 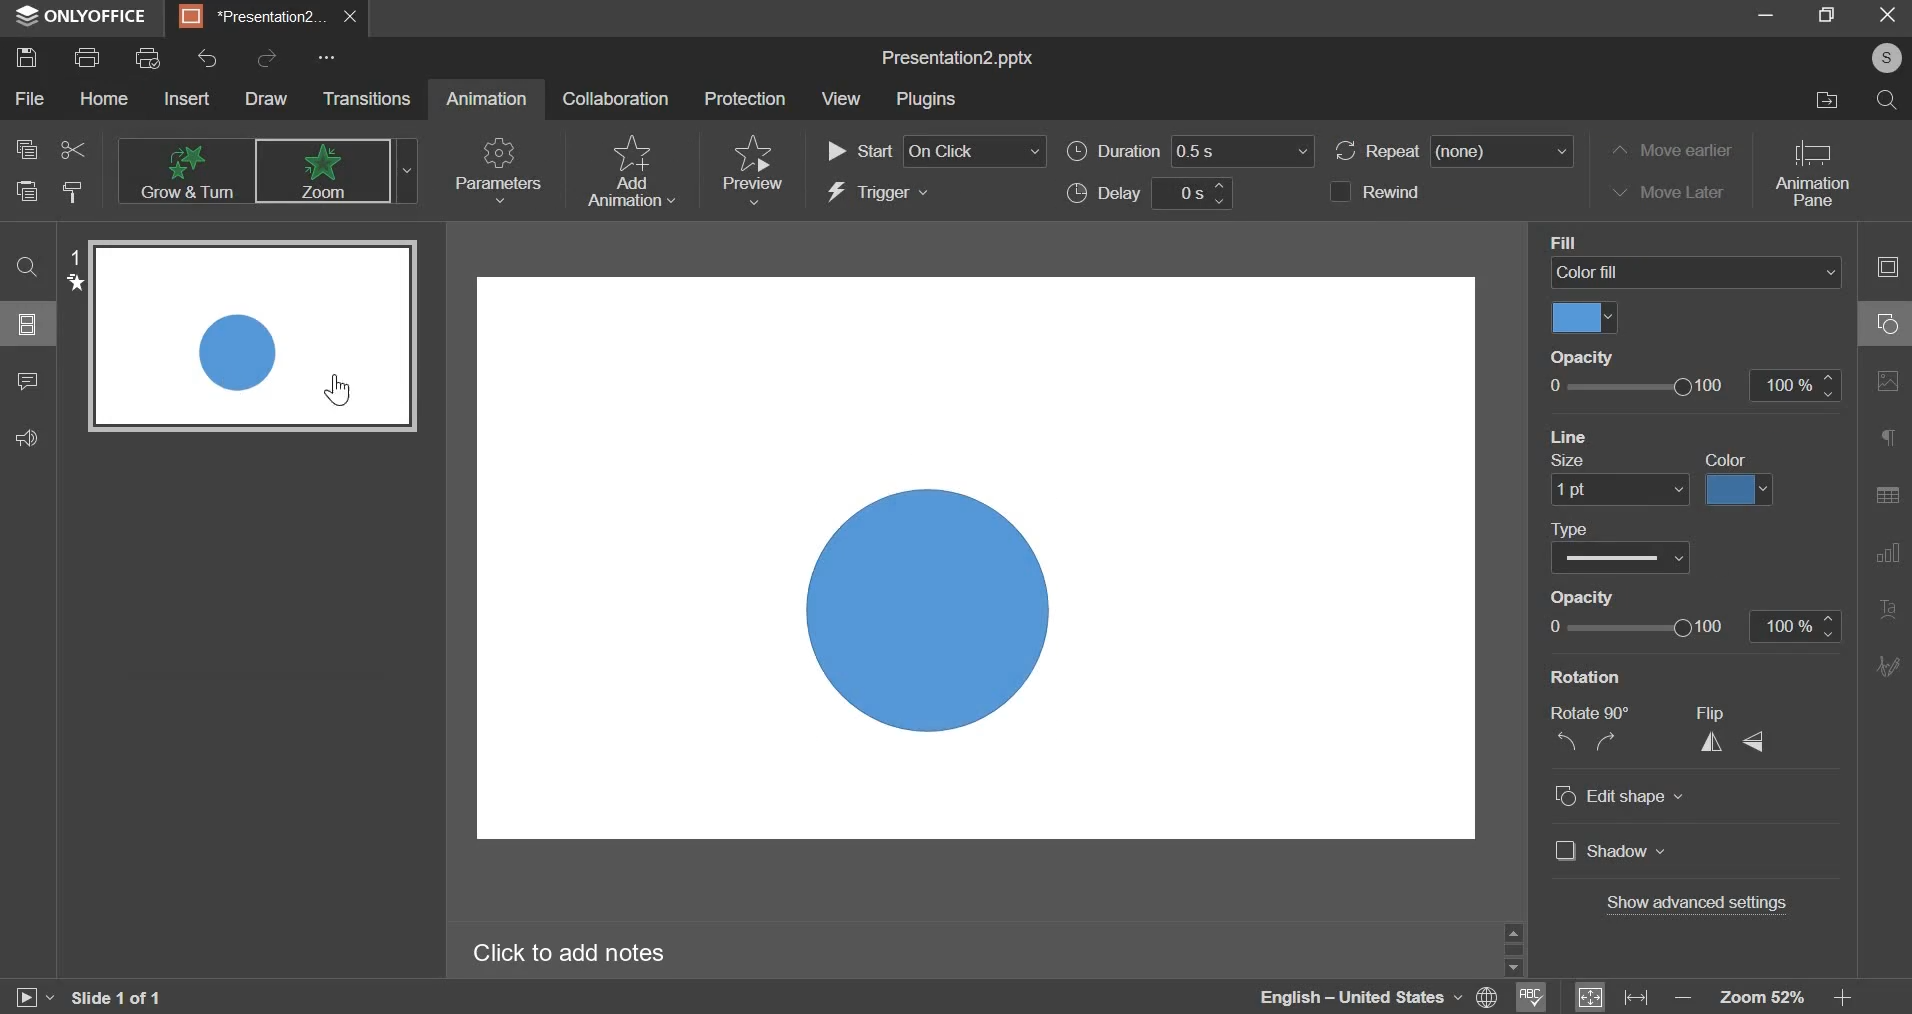 What do you see at coordinates (630, 169) in the screenshot?
I see `add animation` at bounding box center [630, 169].